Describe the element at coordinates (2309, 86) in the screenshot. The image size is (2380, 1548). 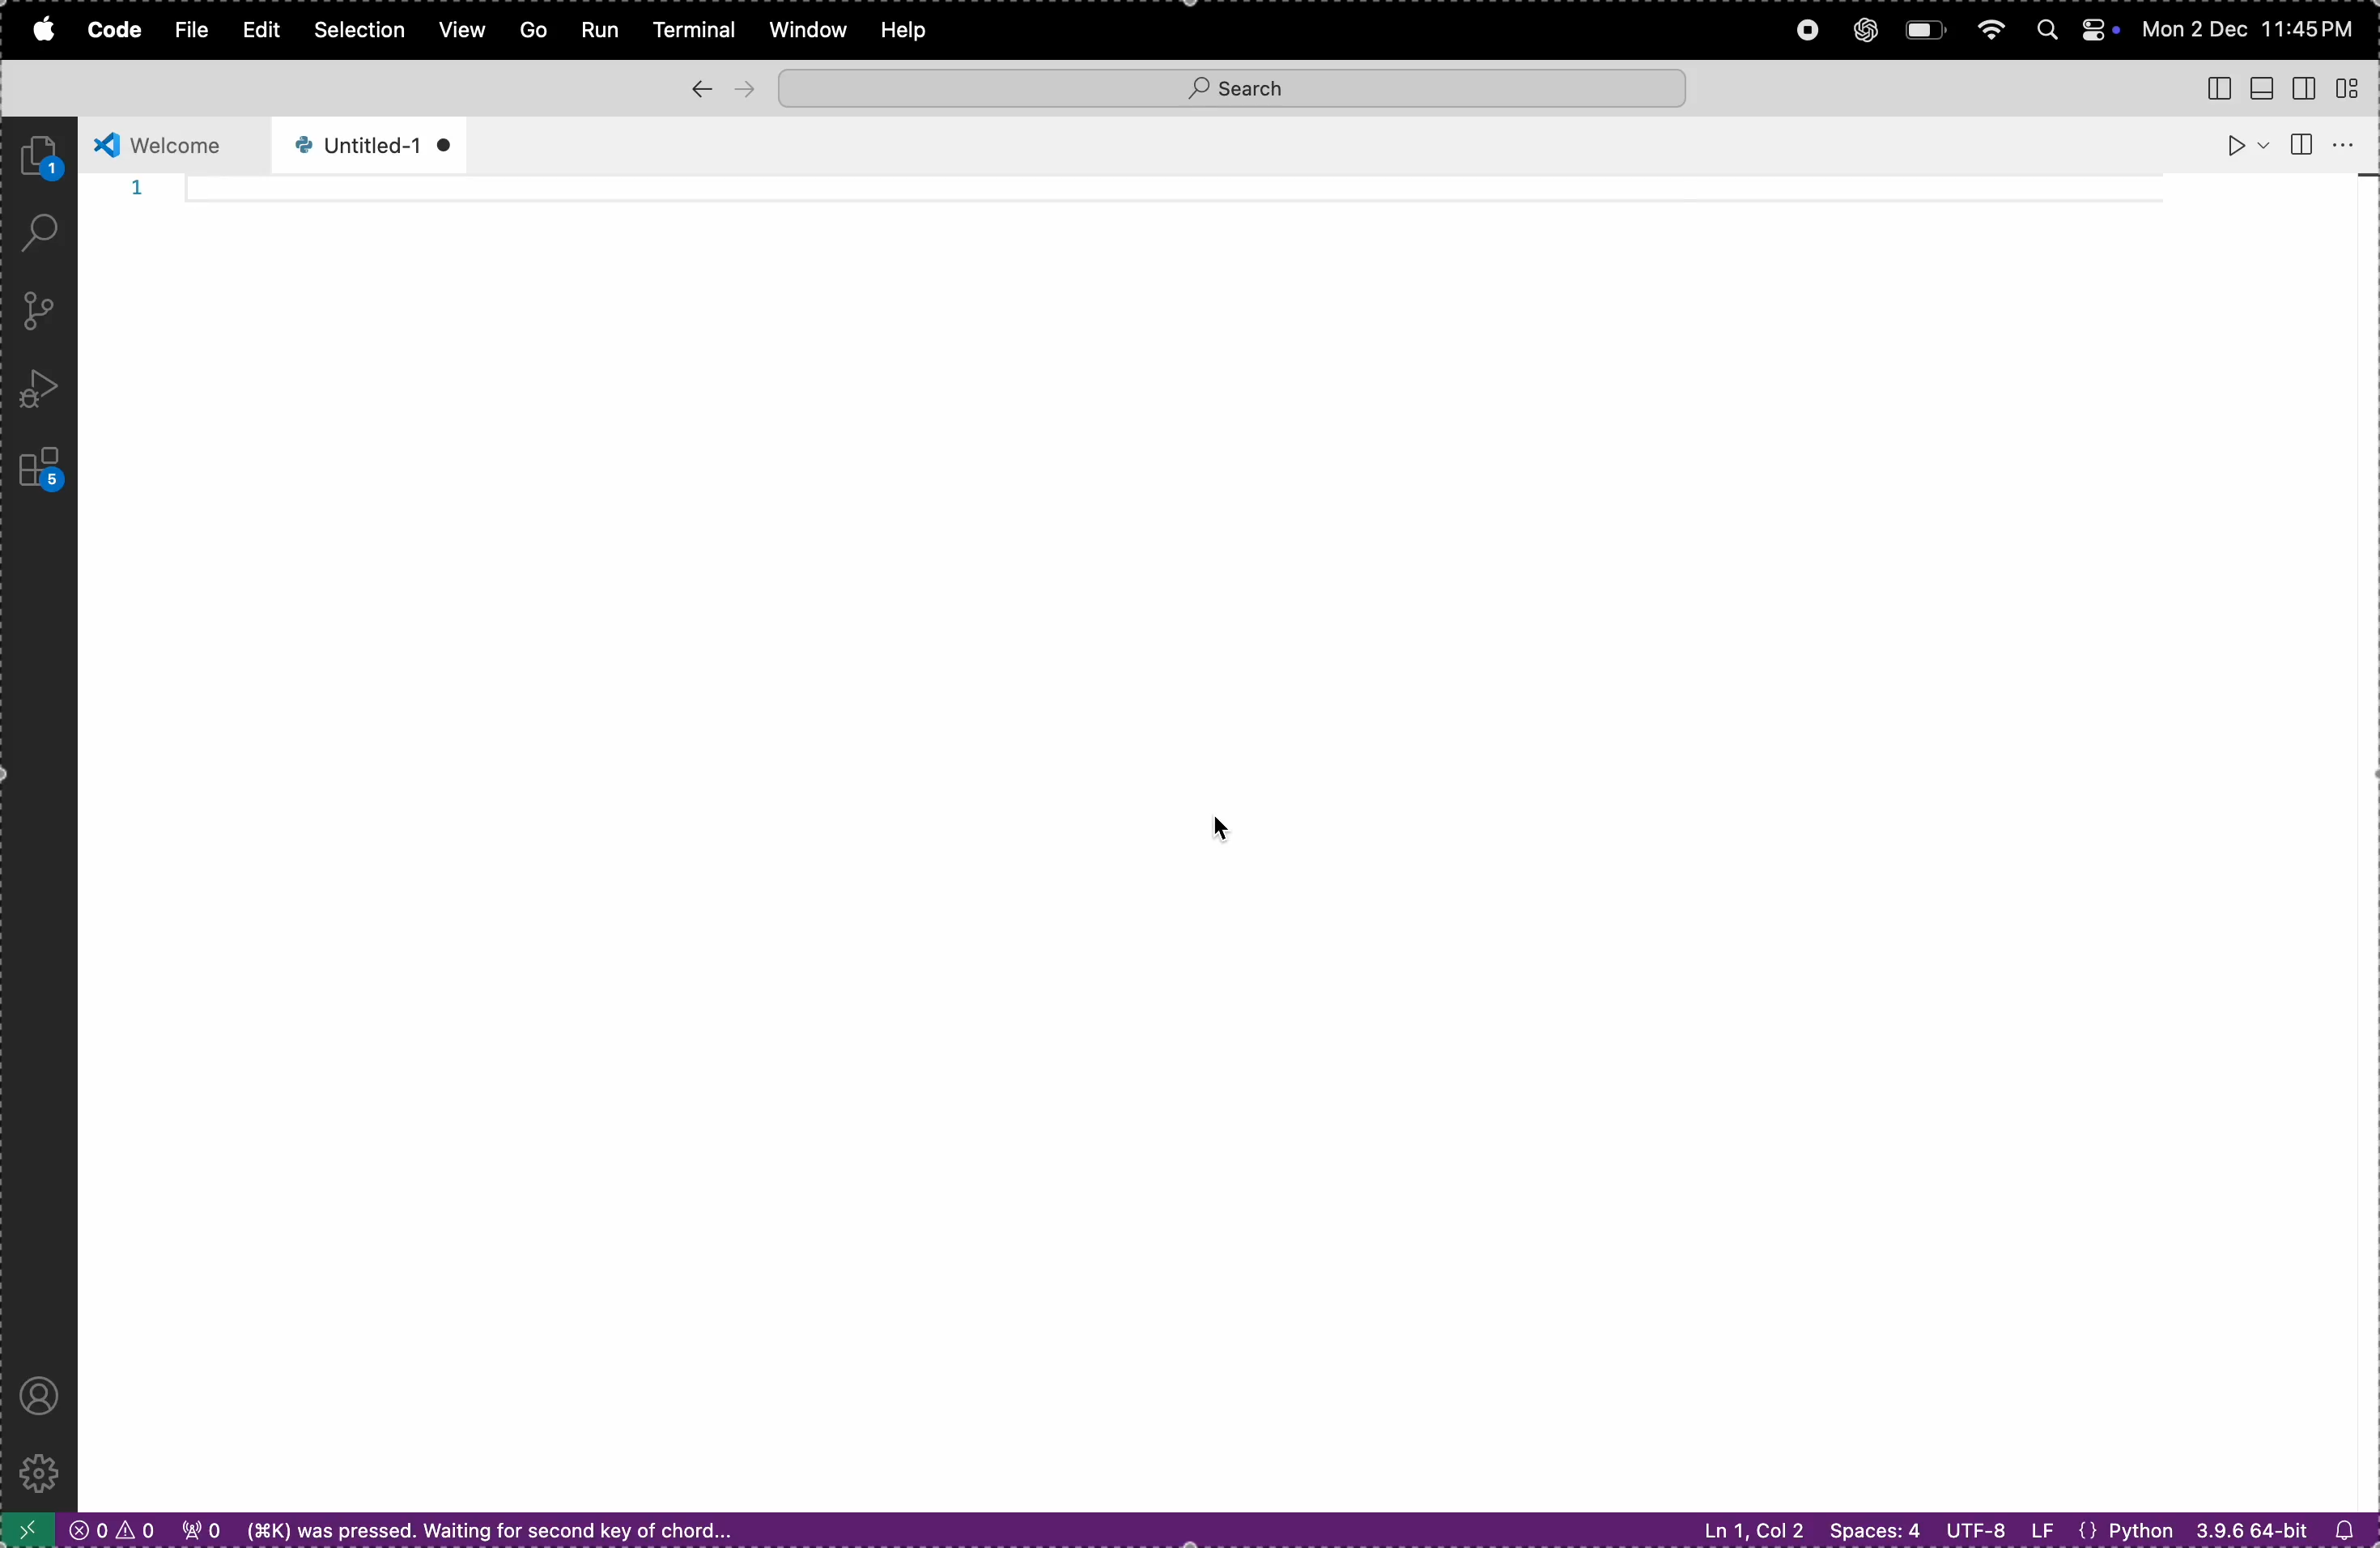
I see `toggle secondary side bar` at that location.